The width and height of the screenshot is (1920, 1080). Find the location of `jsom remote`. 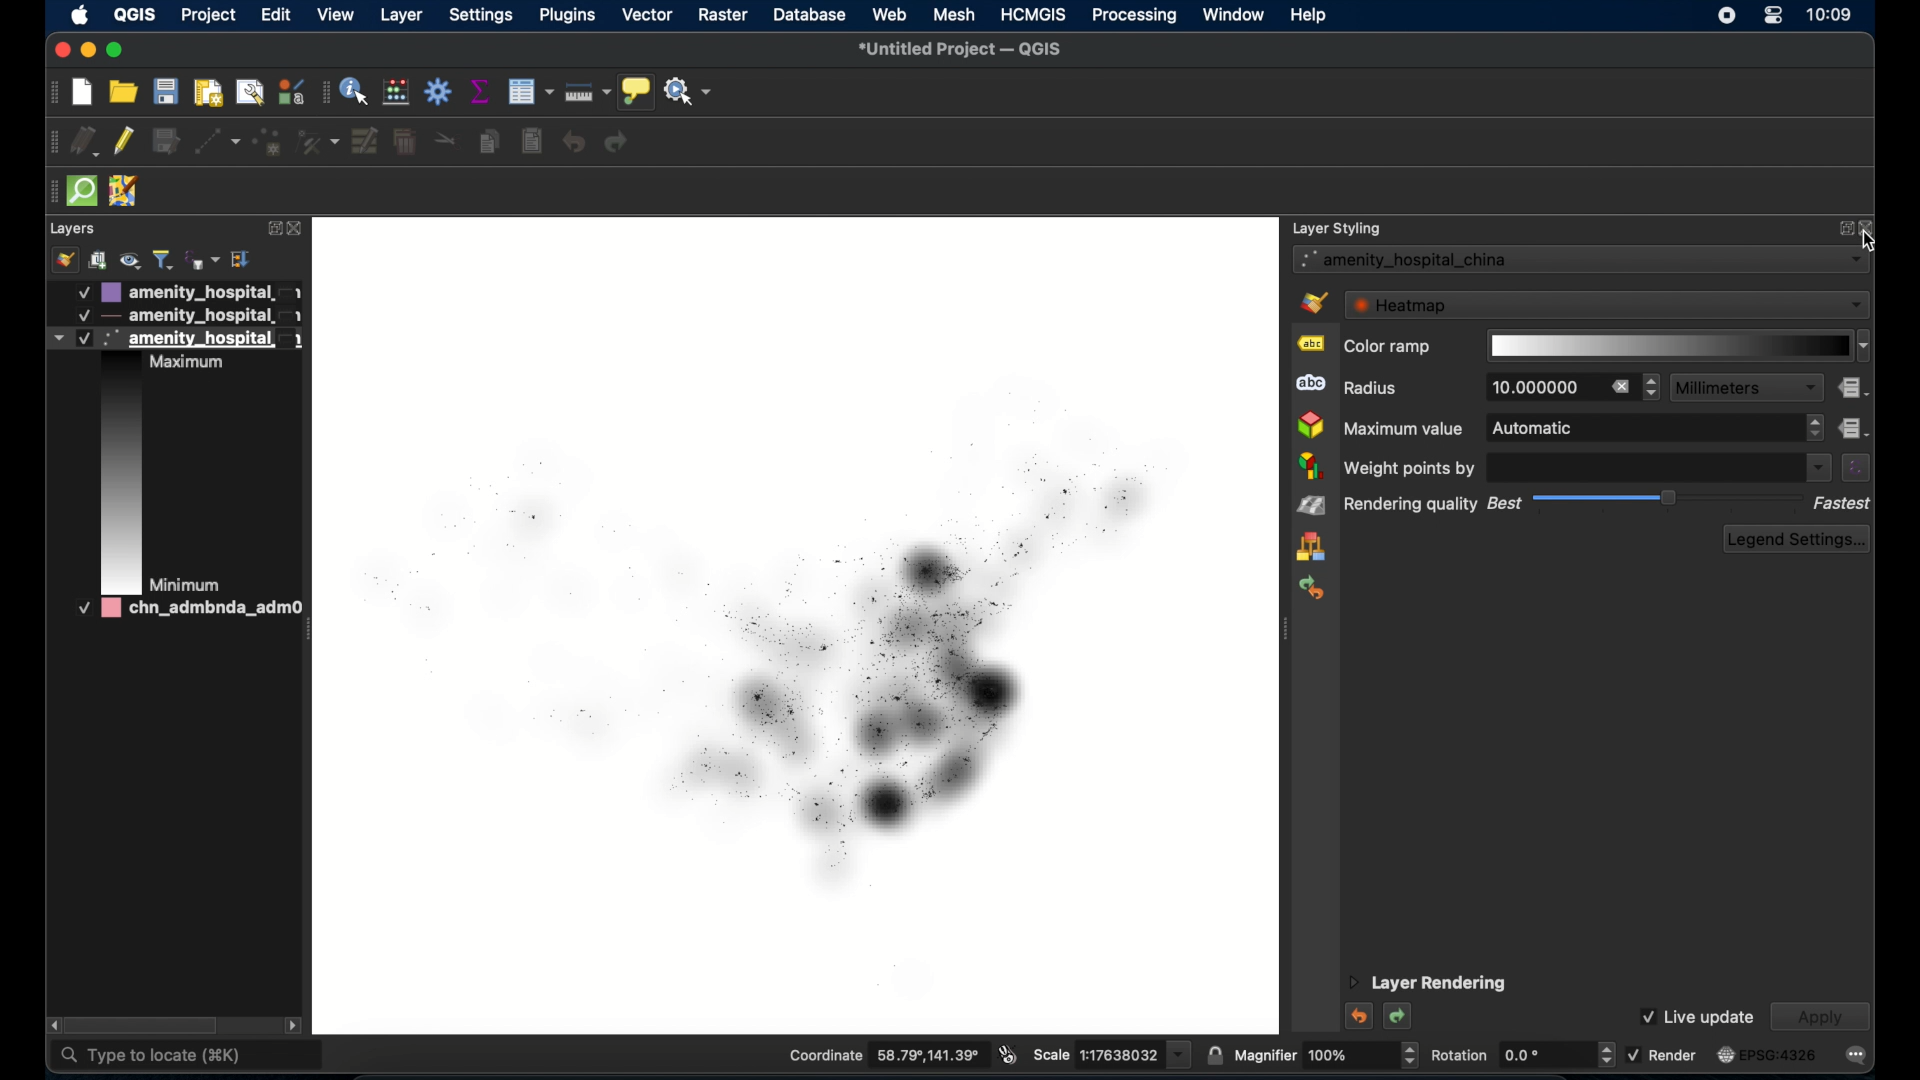

jsom remote is located at coordinates (127, 193).